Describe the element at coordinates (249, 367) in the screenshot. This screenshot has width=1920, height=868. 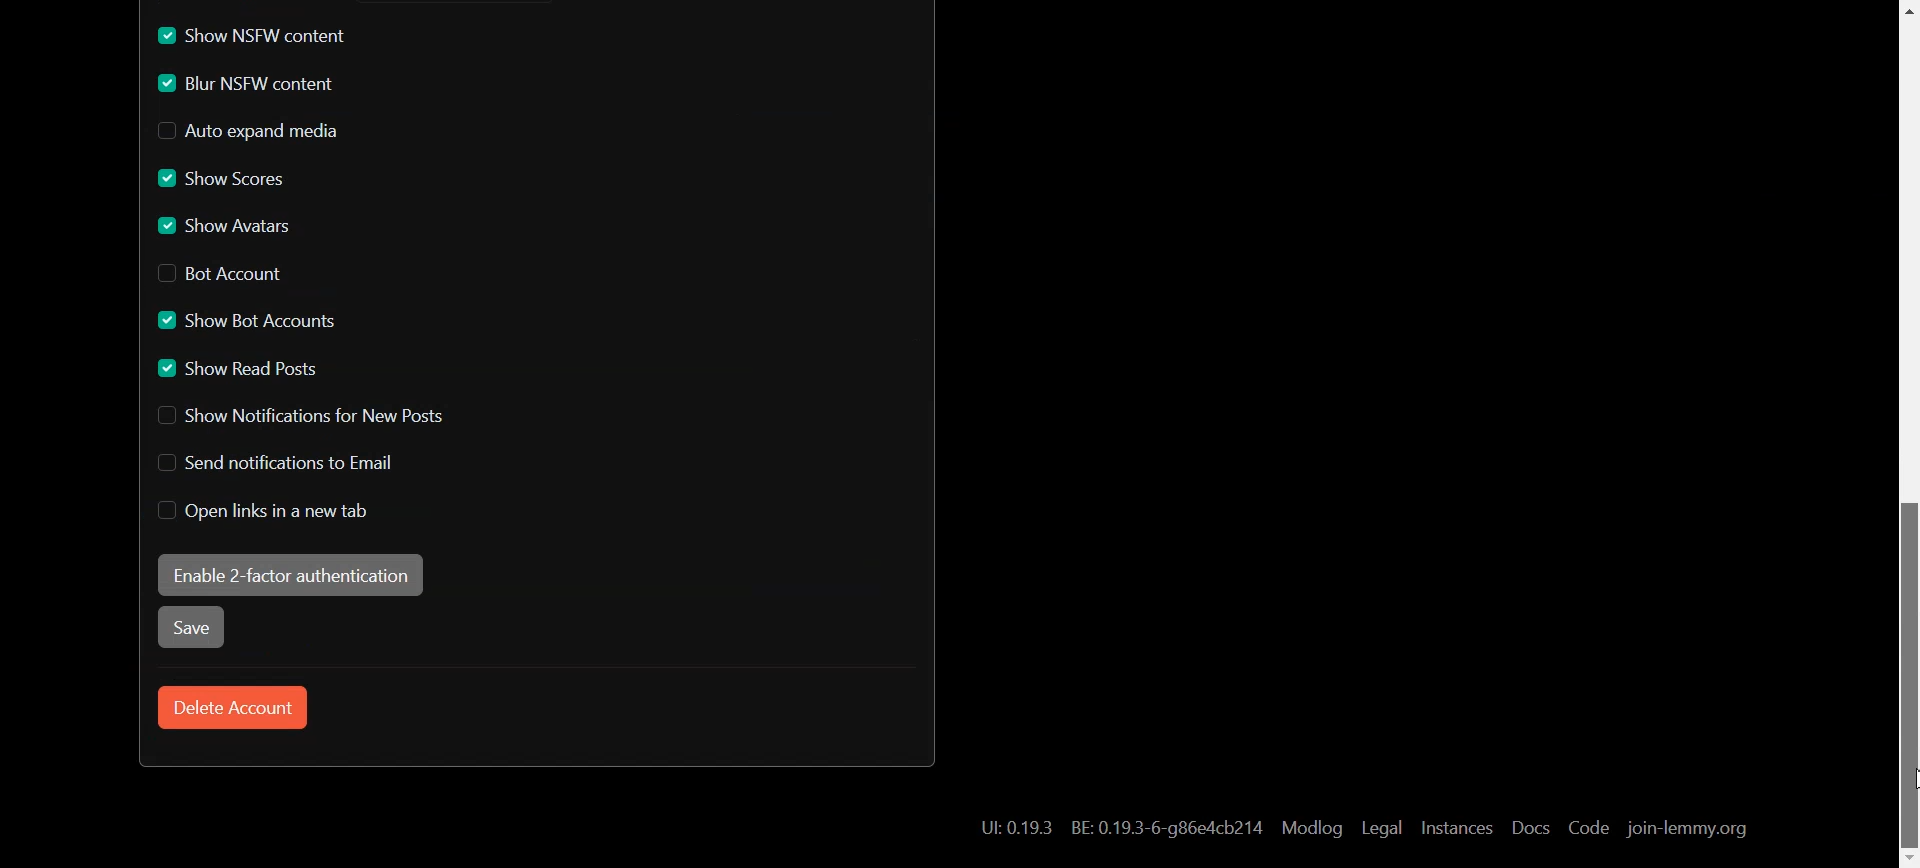
I see `Enable Show read Posts` at that location.